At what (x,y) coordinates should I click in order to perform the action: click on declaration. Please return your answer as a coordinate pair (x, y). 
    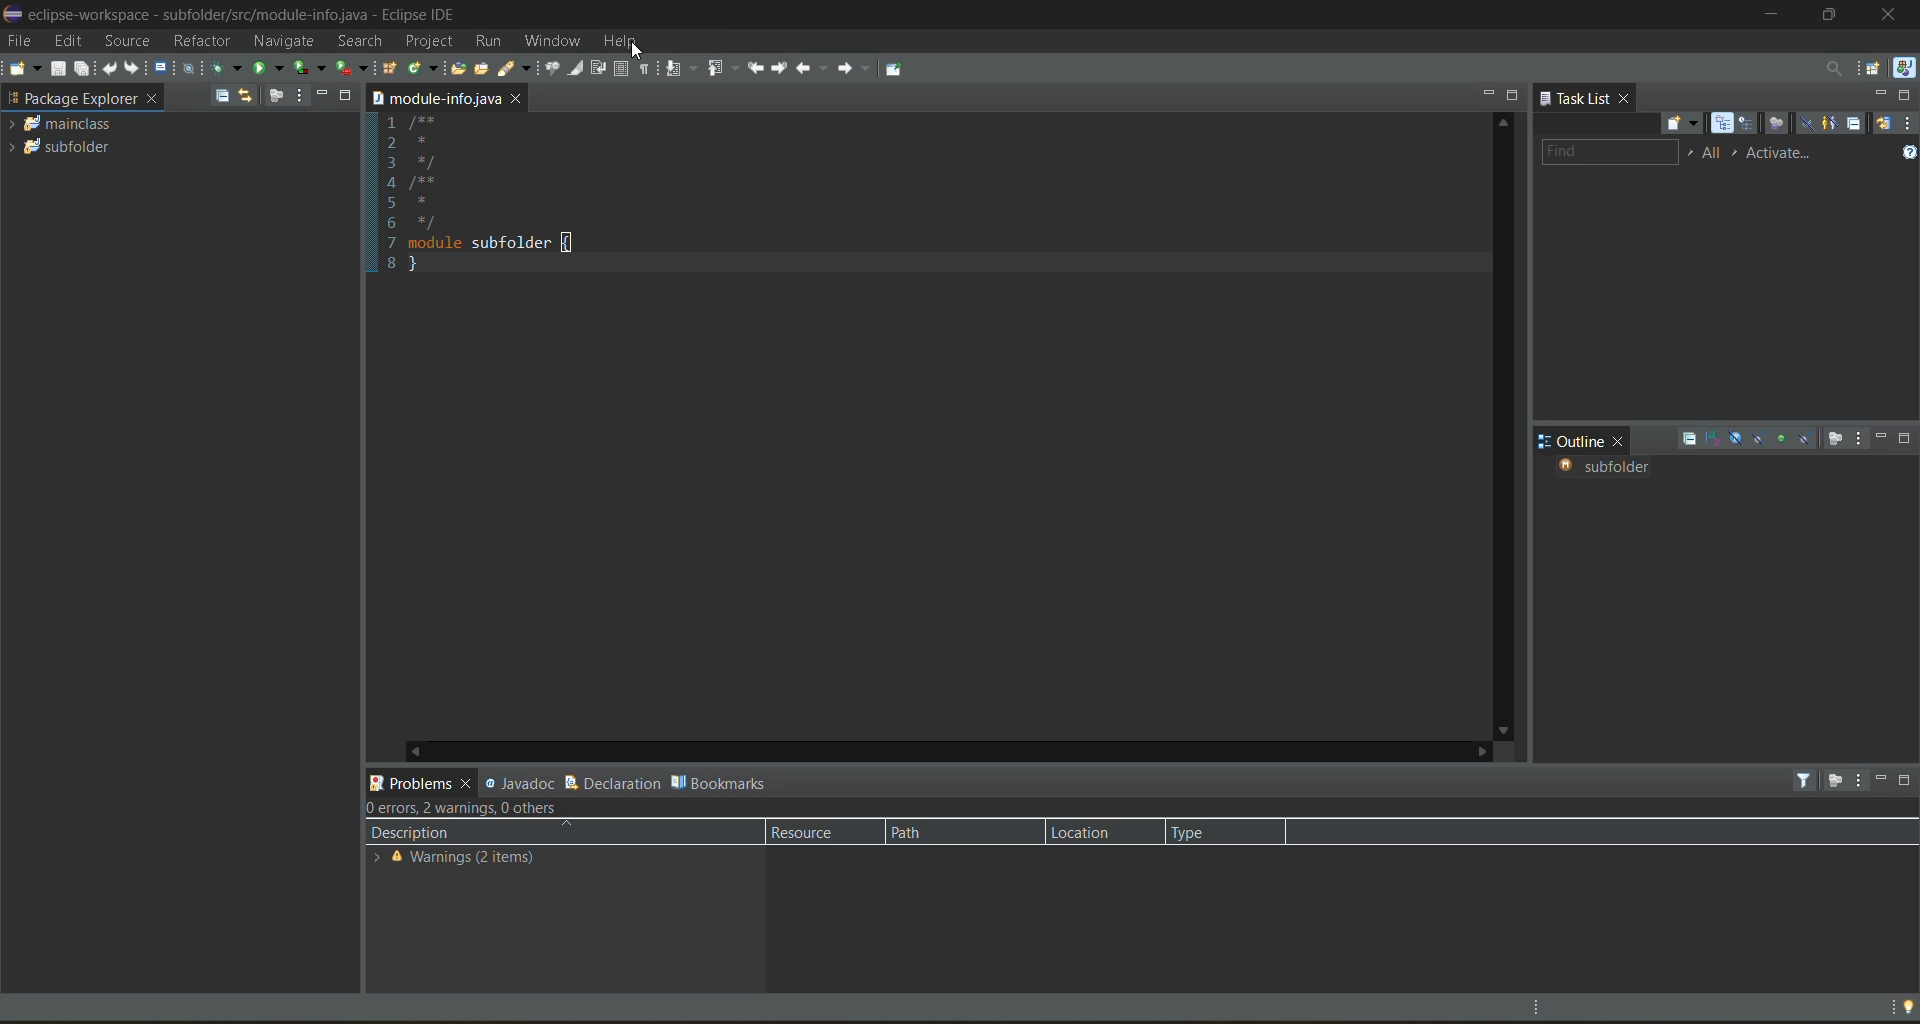
    Looking at the image, I should click on (611, 779).